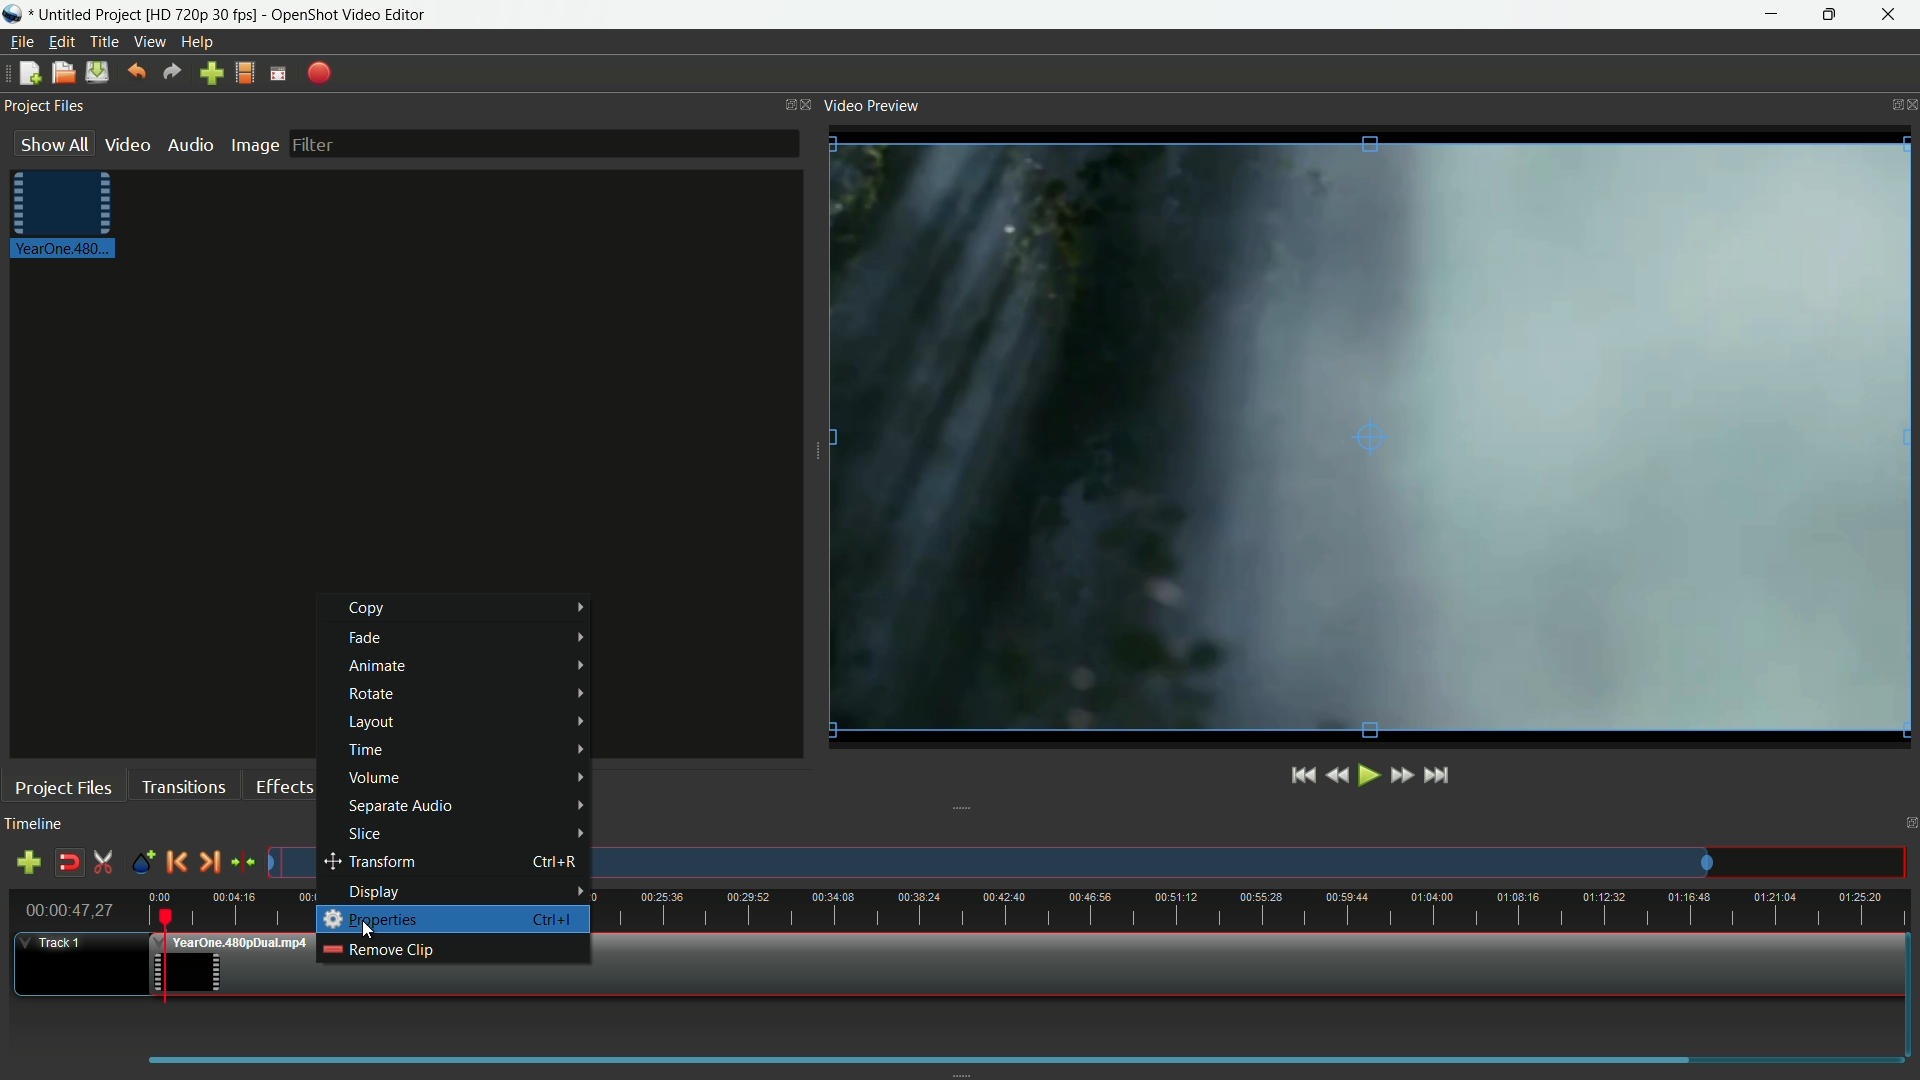 The width and height of the screenshot is (1920, 1080). What do you see at coordinates (1404, 774) in the screenshot?
I see `fast forward` at bounding box center [1404, 774].